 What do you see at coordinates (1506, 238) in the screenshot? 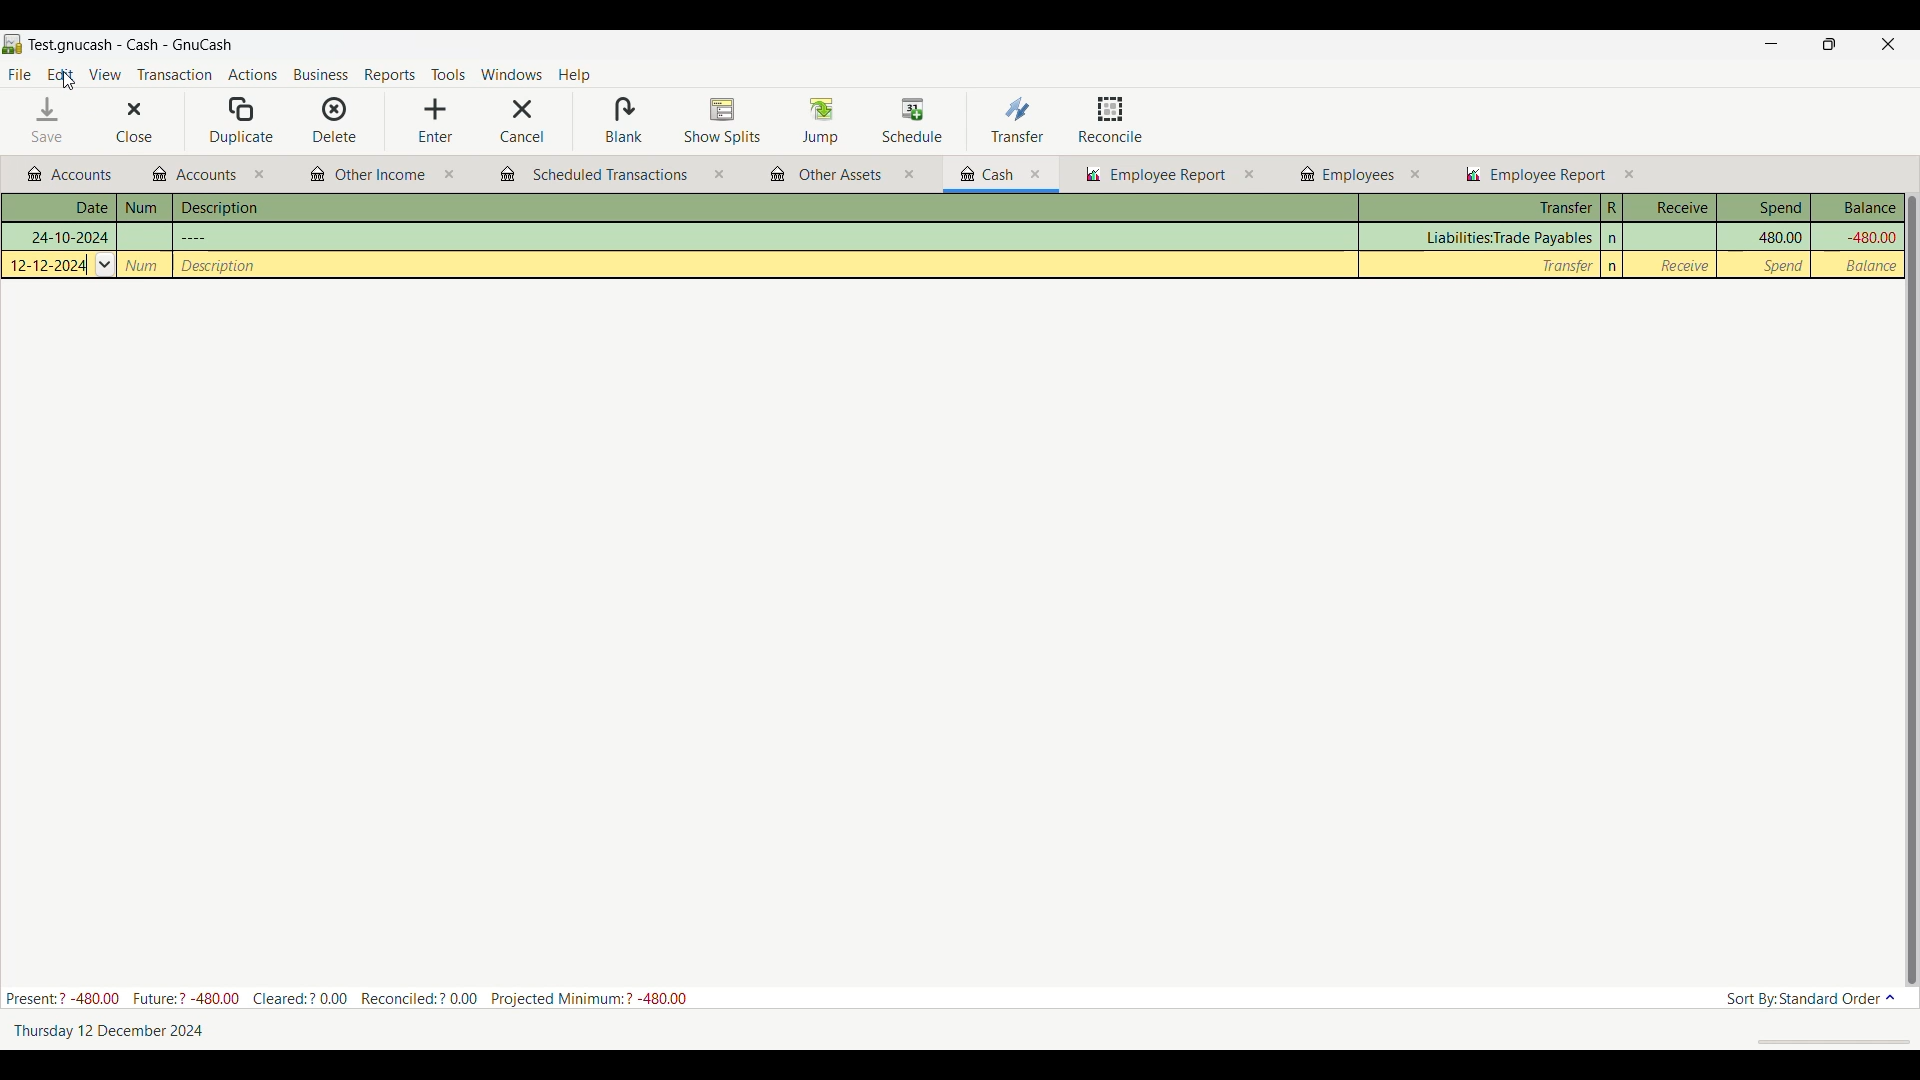
I see `Transfer column` at bounding box center [1506, 238].